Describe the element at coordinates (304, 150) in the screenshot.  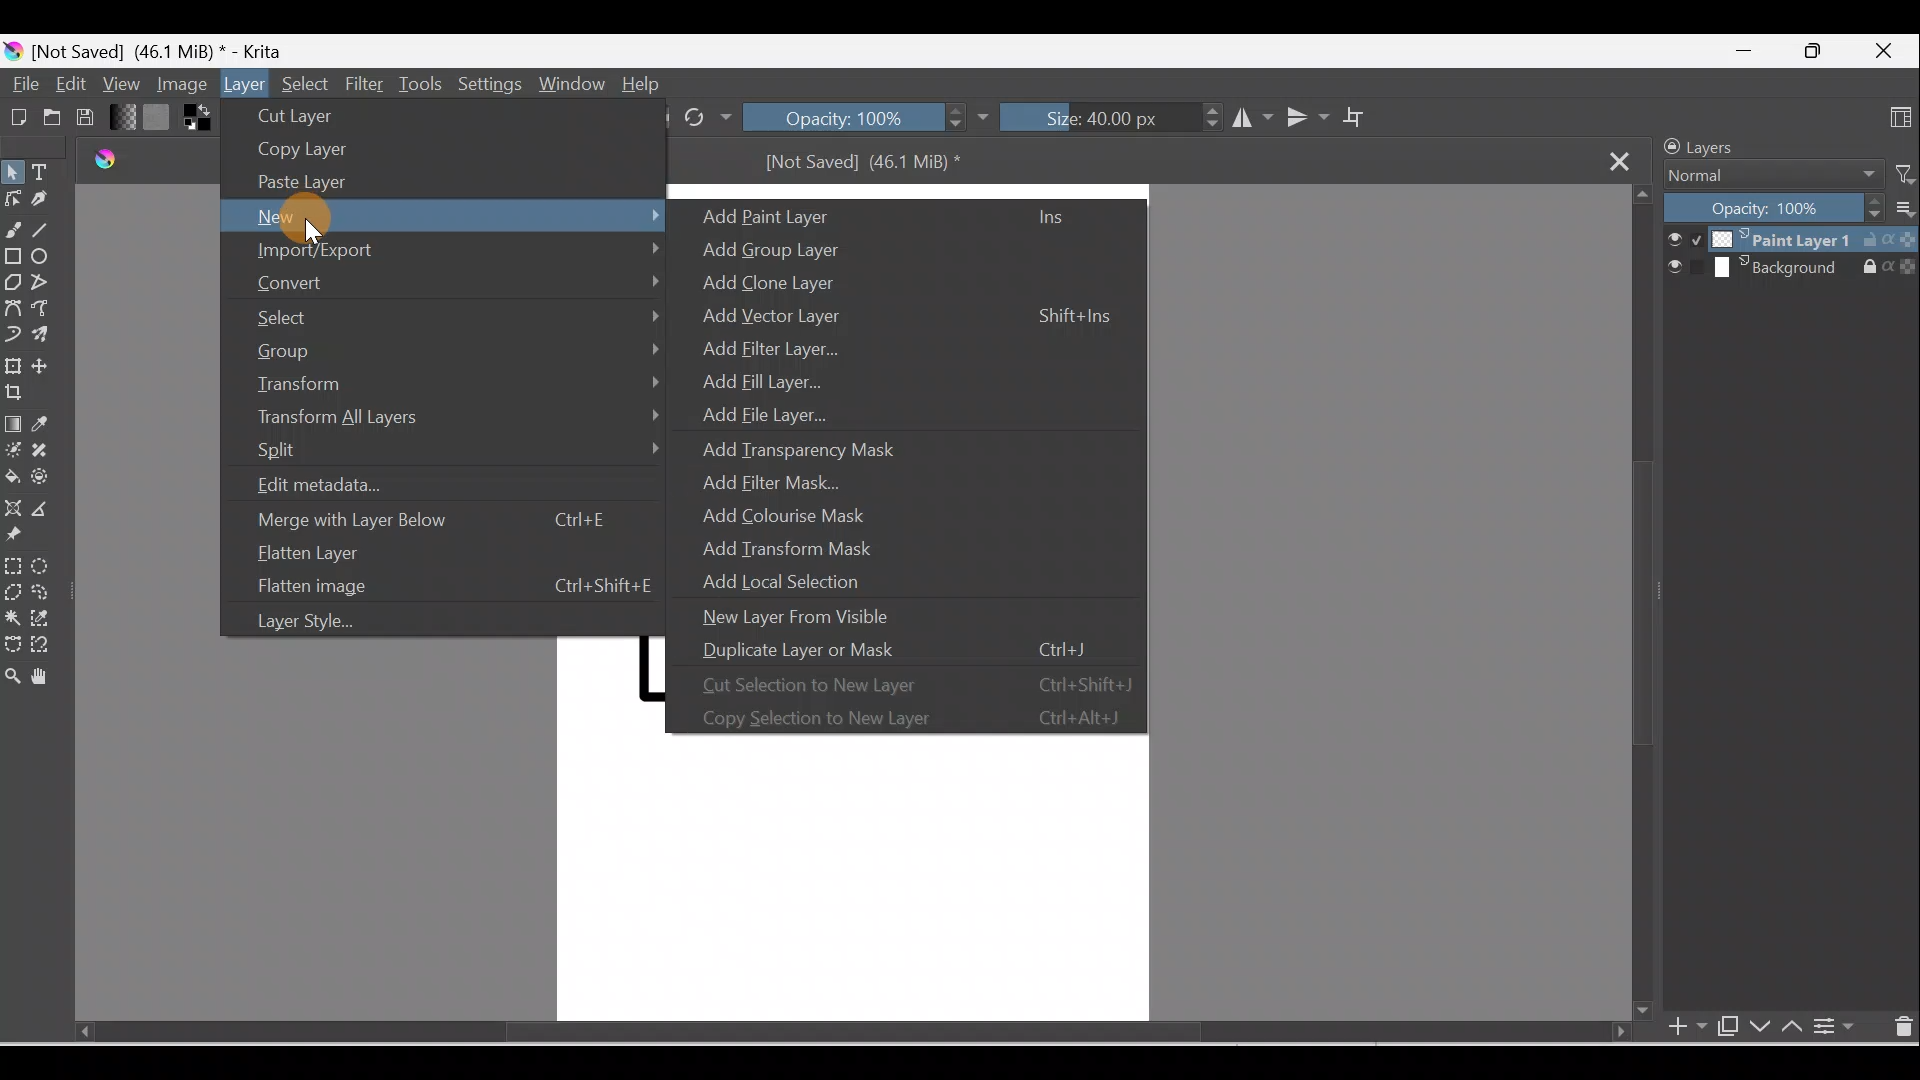
I see `Copy layer` at that location.